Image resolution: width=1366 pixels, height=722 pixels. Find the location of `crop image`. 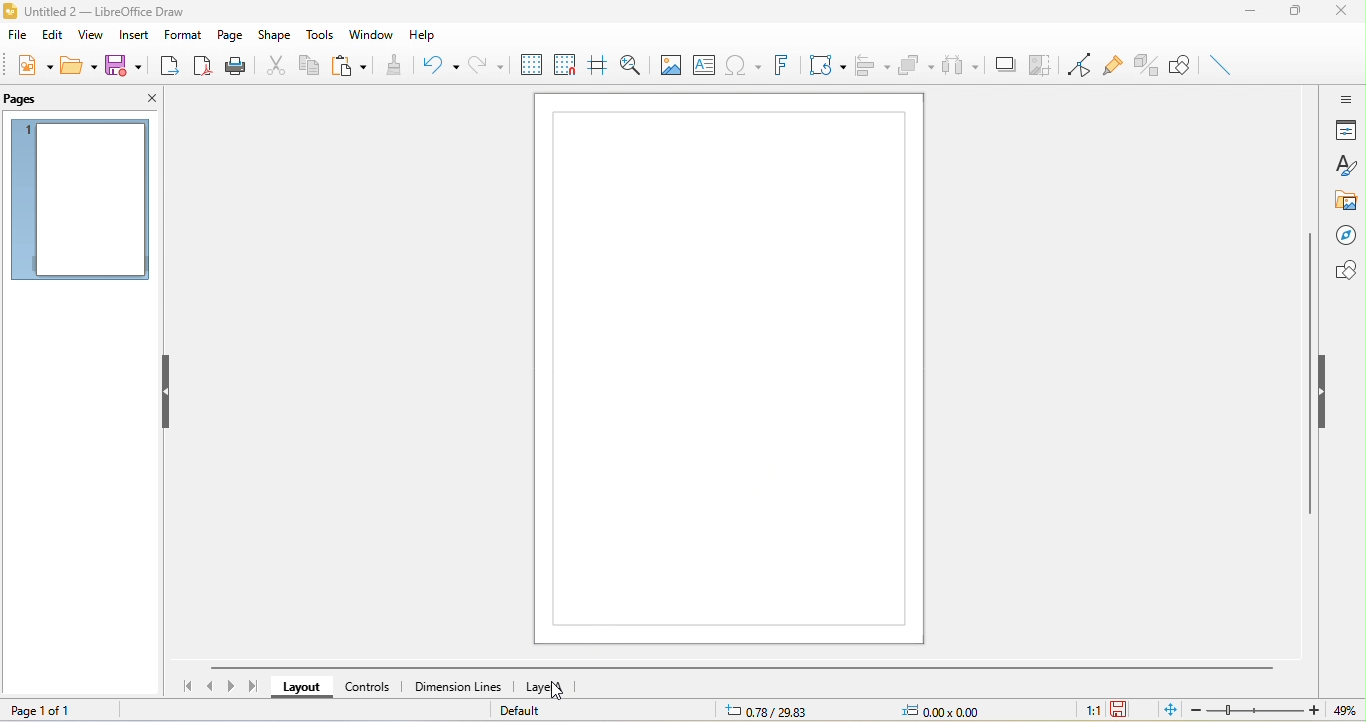

crop image is located at coordinates (1042, 63).